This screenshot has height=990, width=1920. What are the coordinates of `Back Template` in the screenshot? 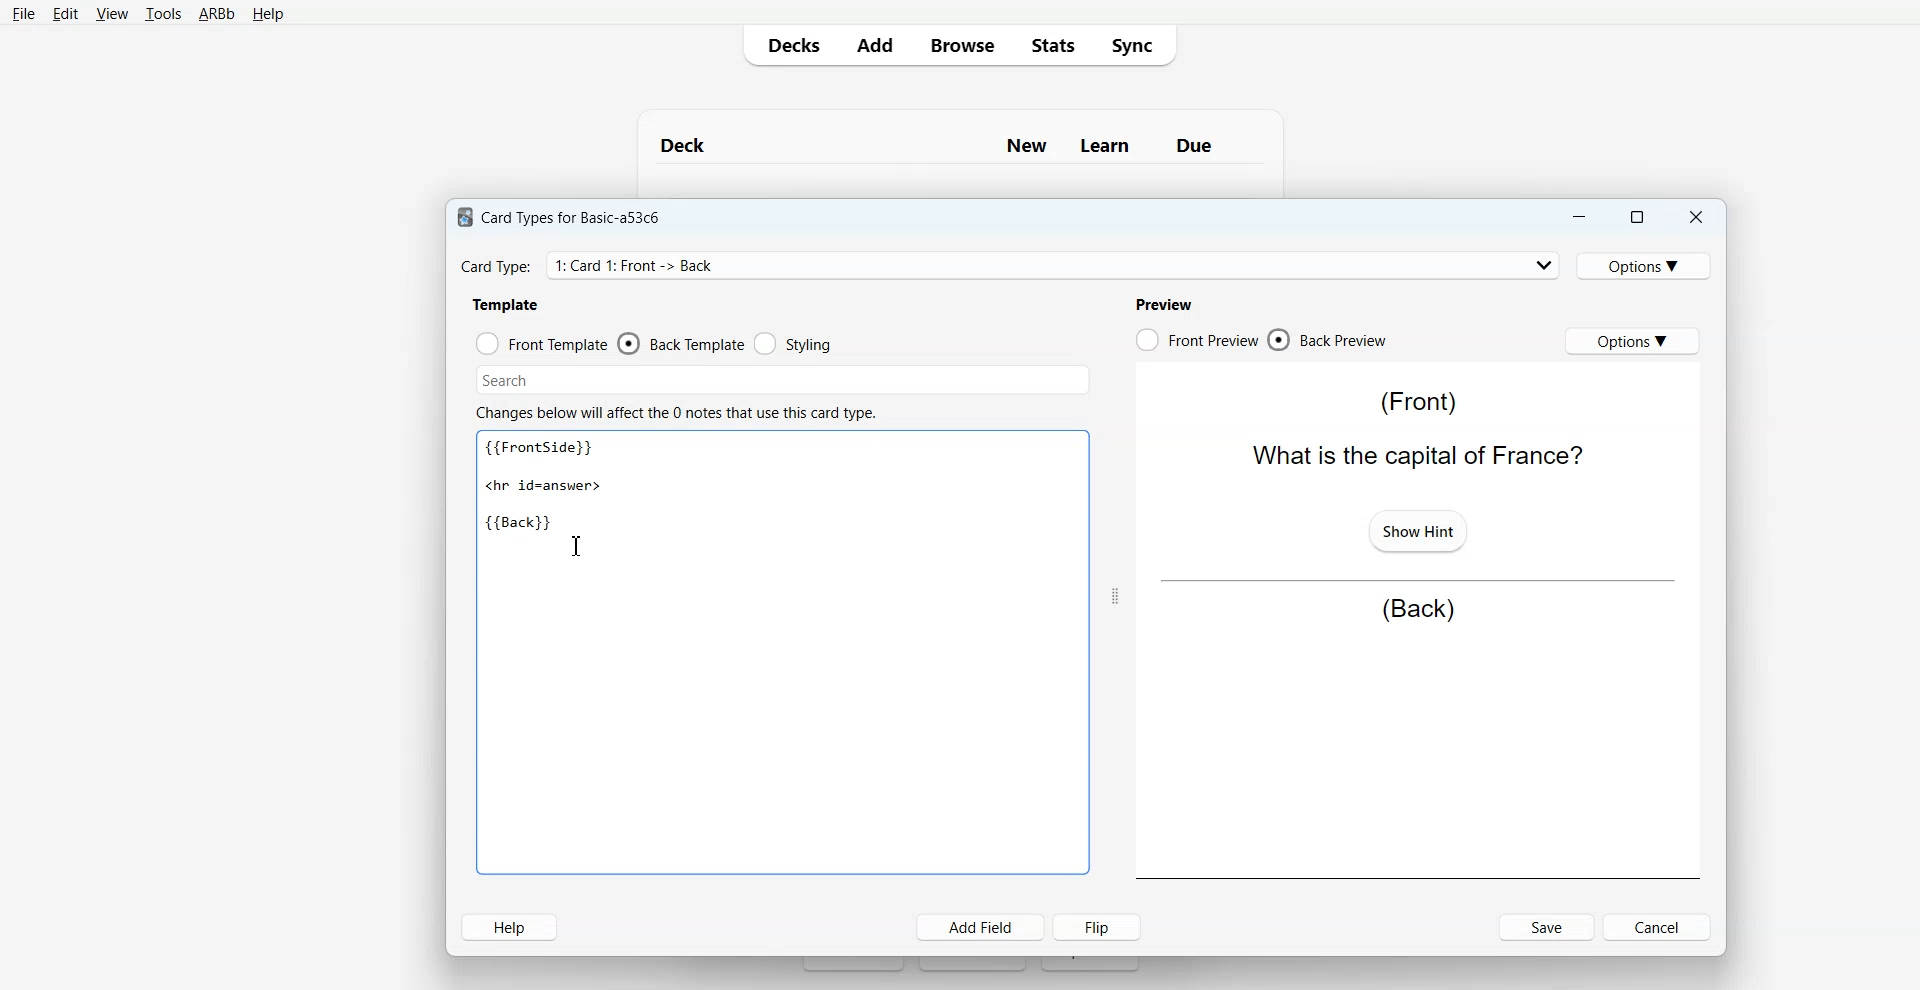 It's located at (681, 344).